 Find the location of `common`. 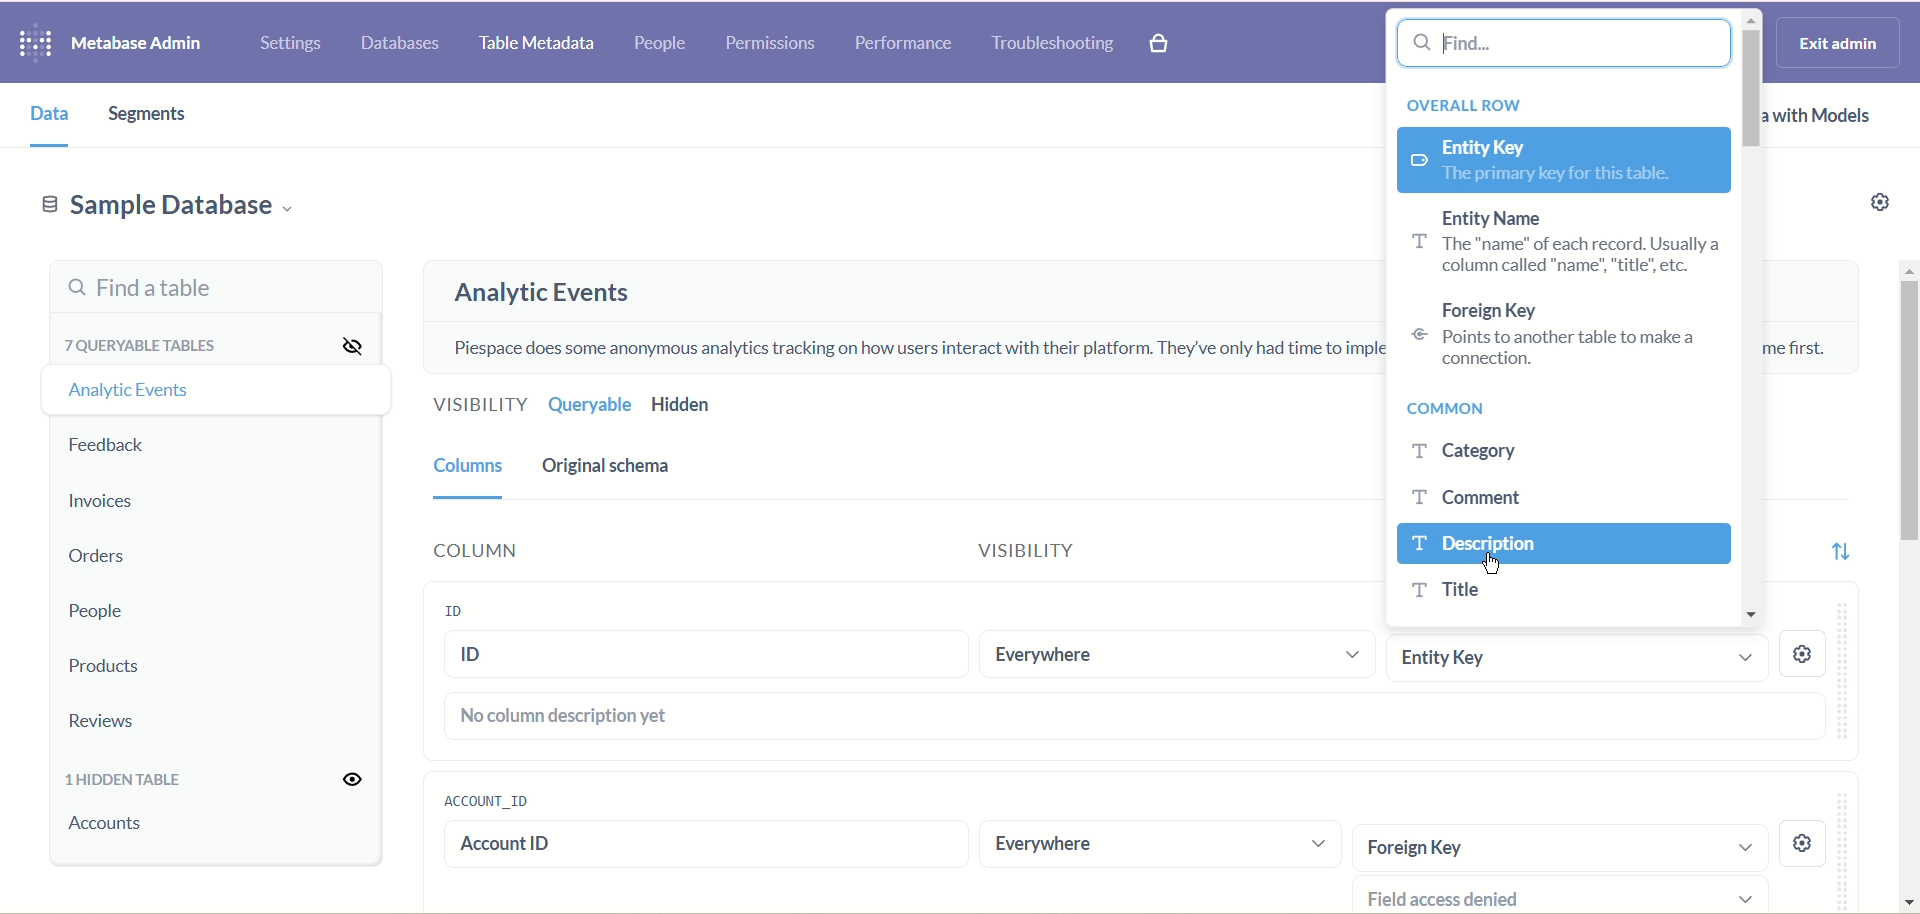

common is located at coordinates (1456, 411).